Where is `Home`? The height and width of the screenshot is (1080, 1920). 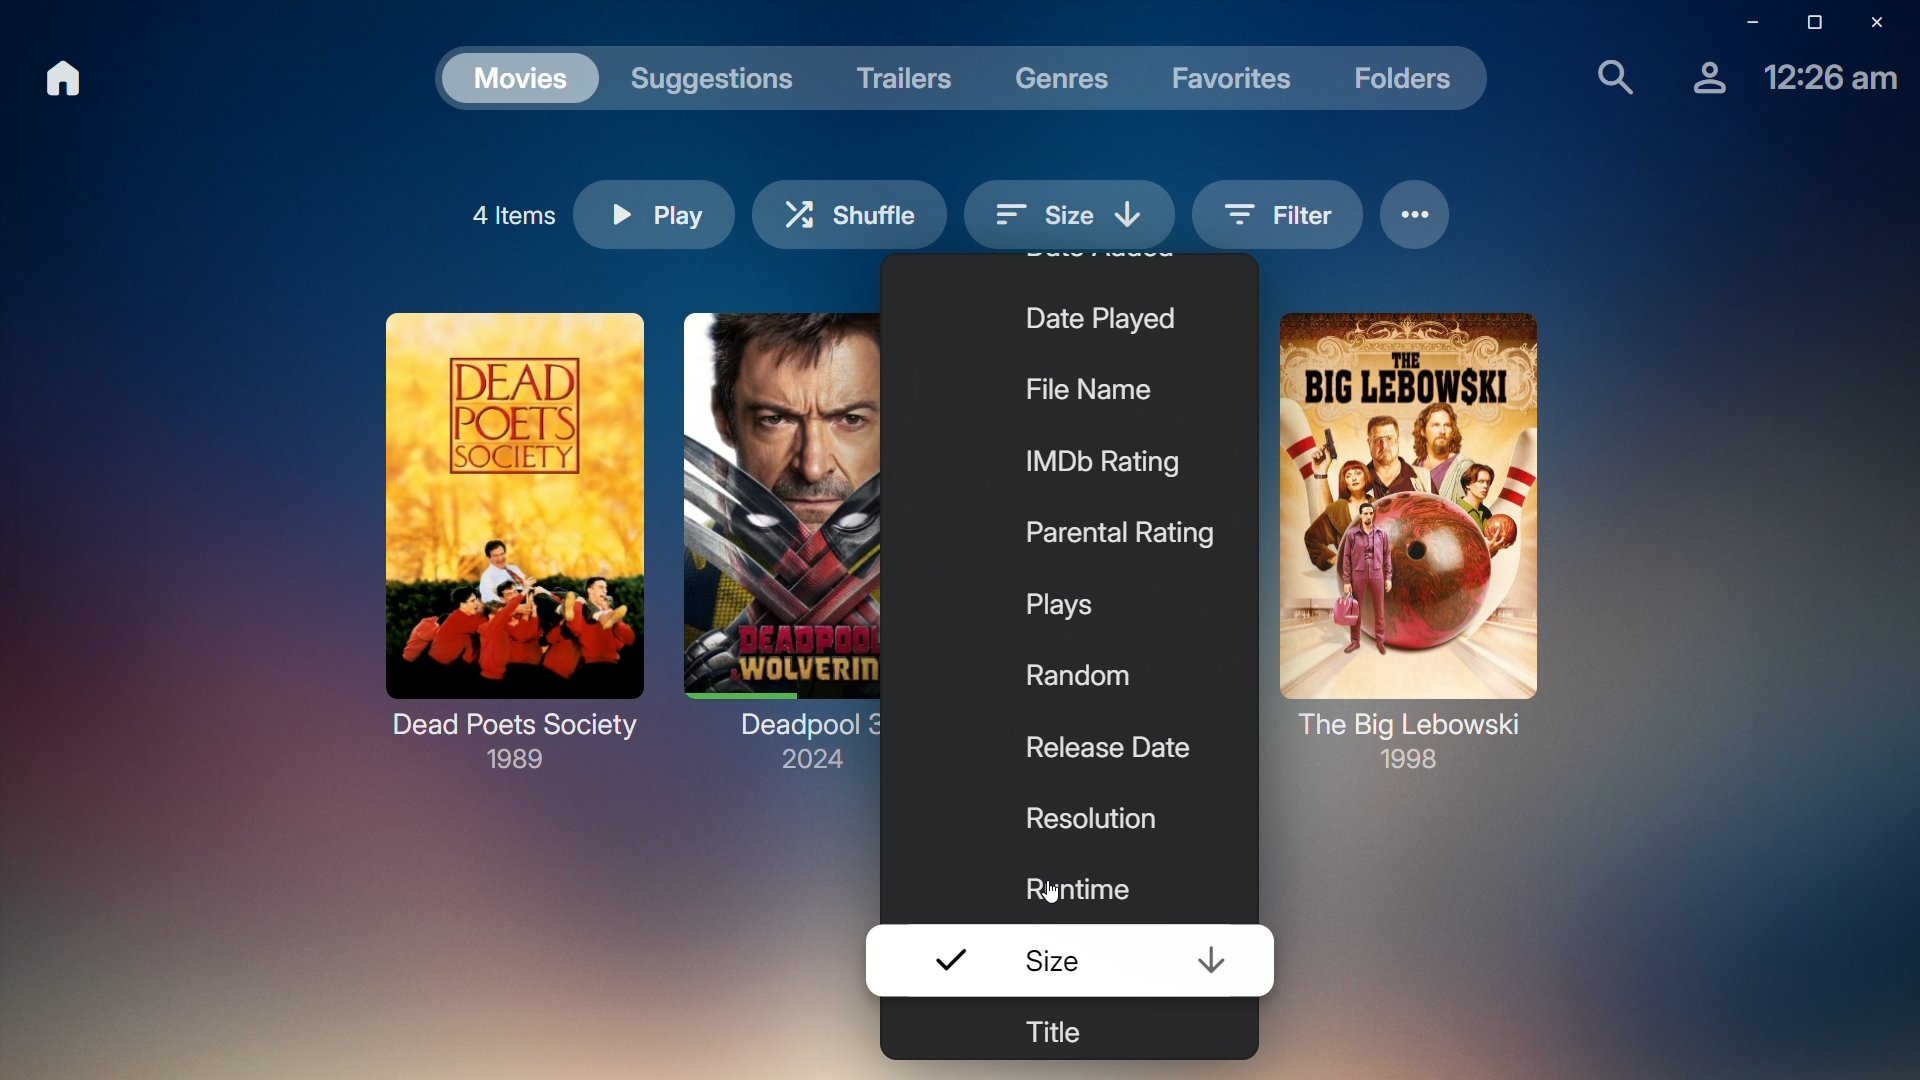 Home is located at coordinates (68, 82).